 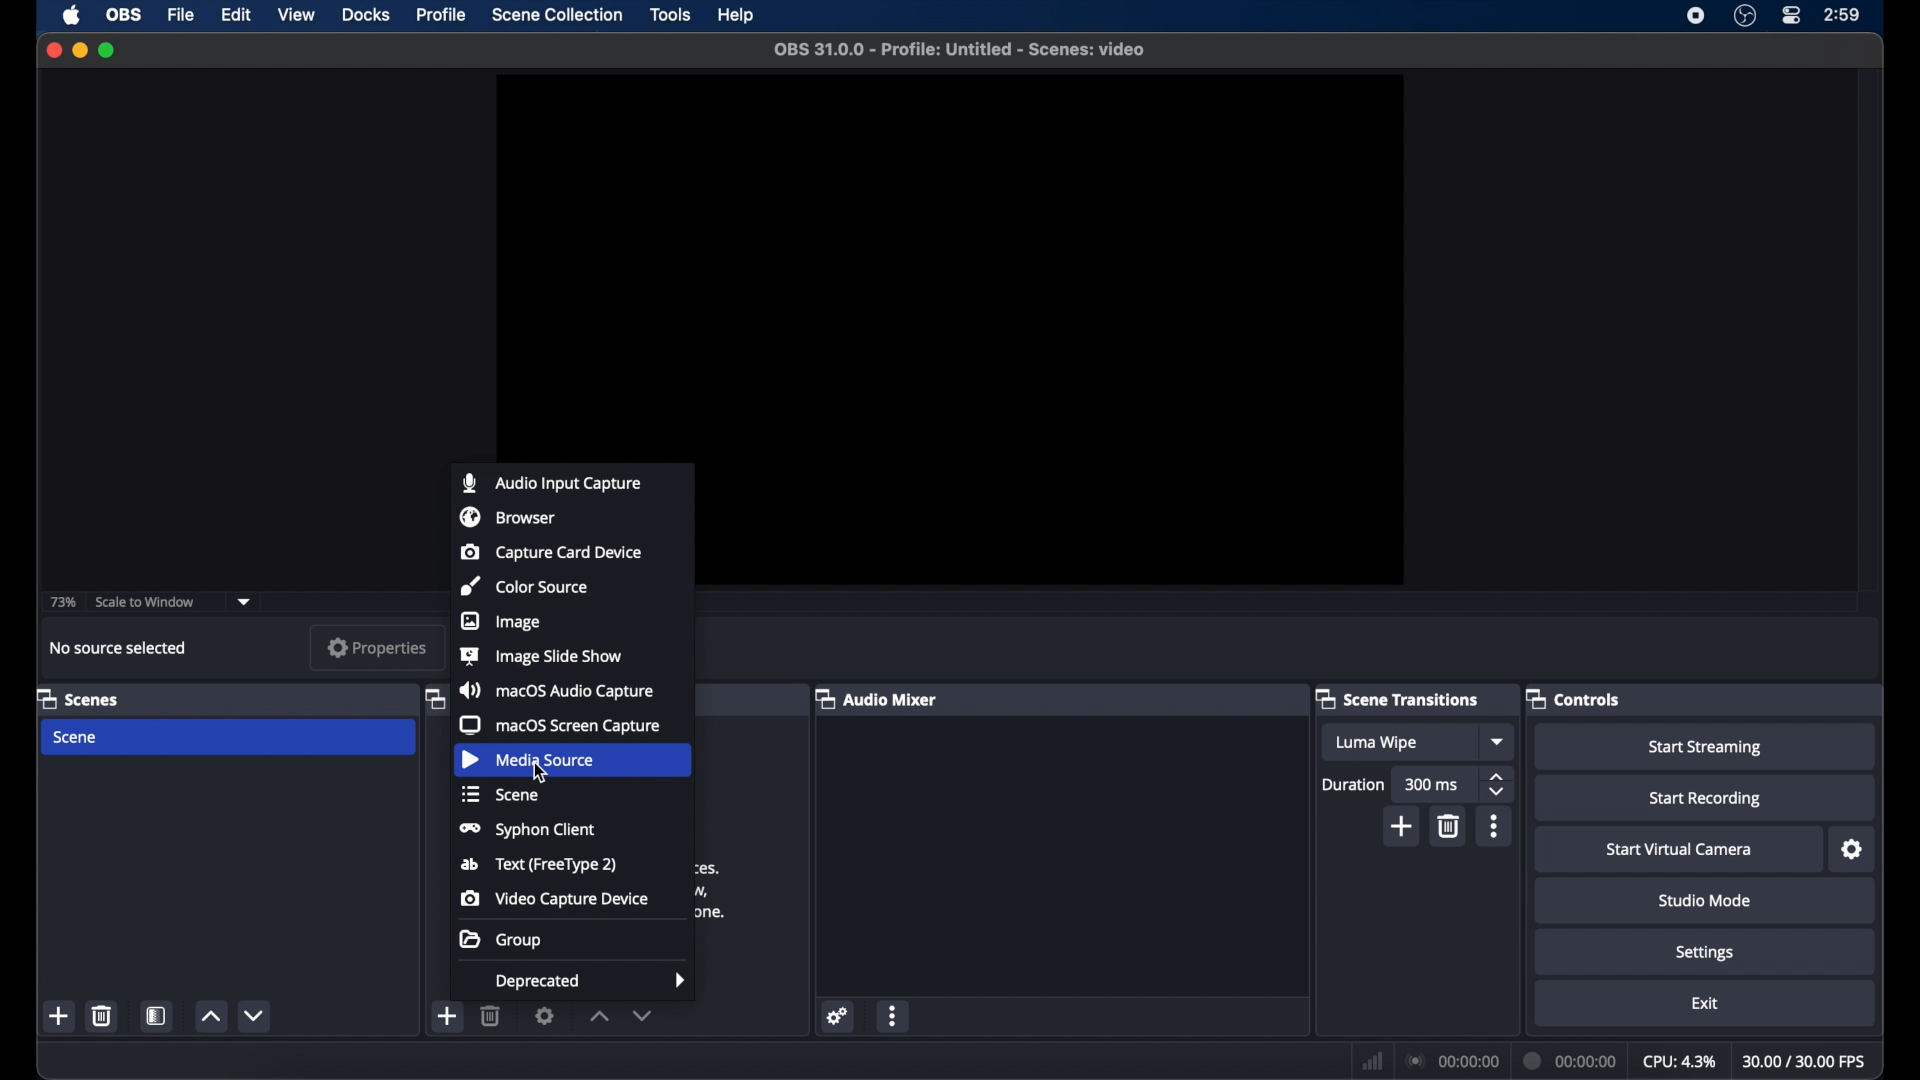 What do you see at coordinates (1854, 850) in the screenshot?
I see `settings` at bounding box center [1854, 850].